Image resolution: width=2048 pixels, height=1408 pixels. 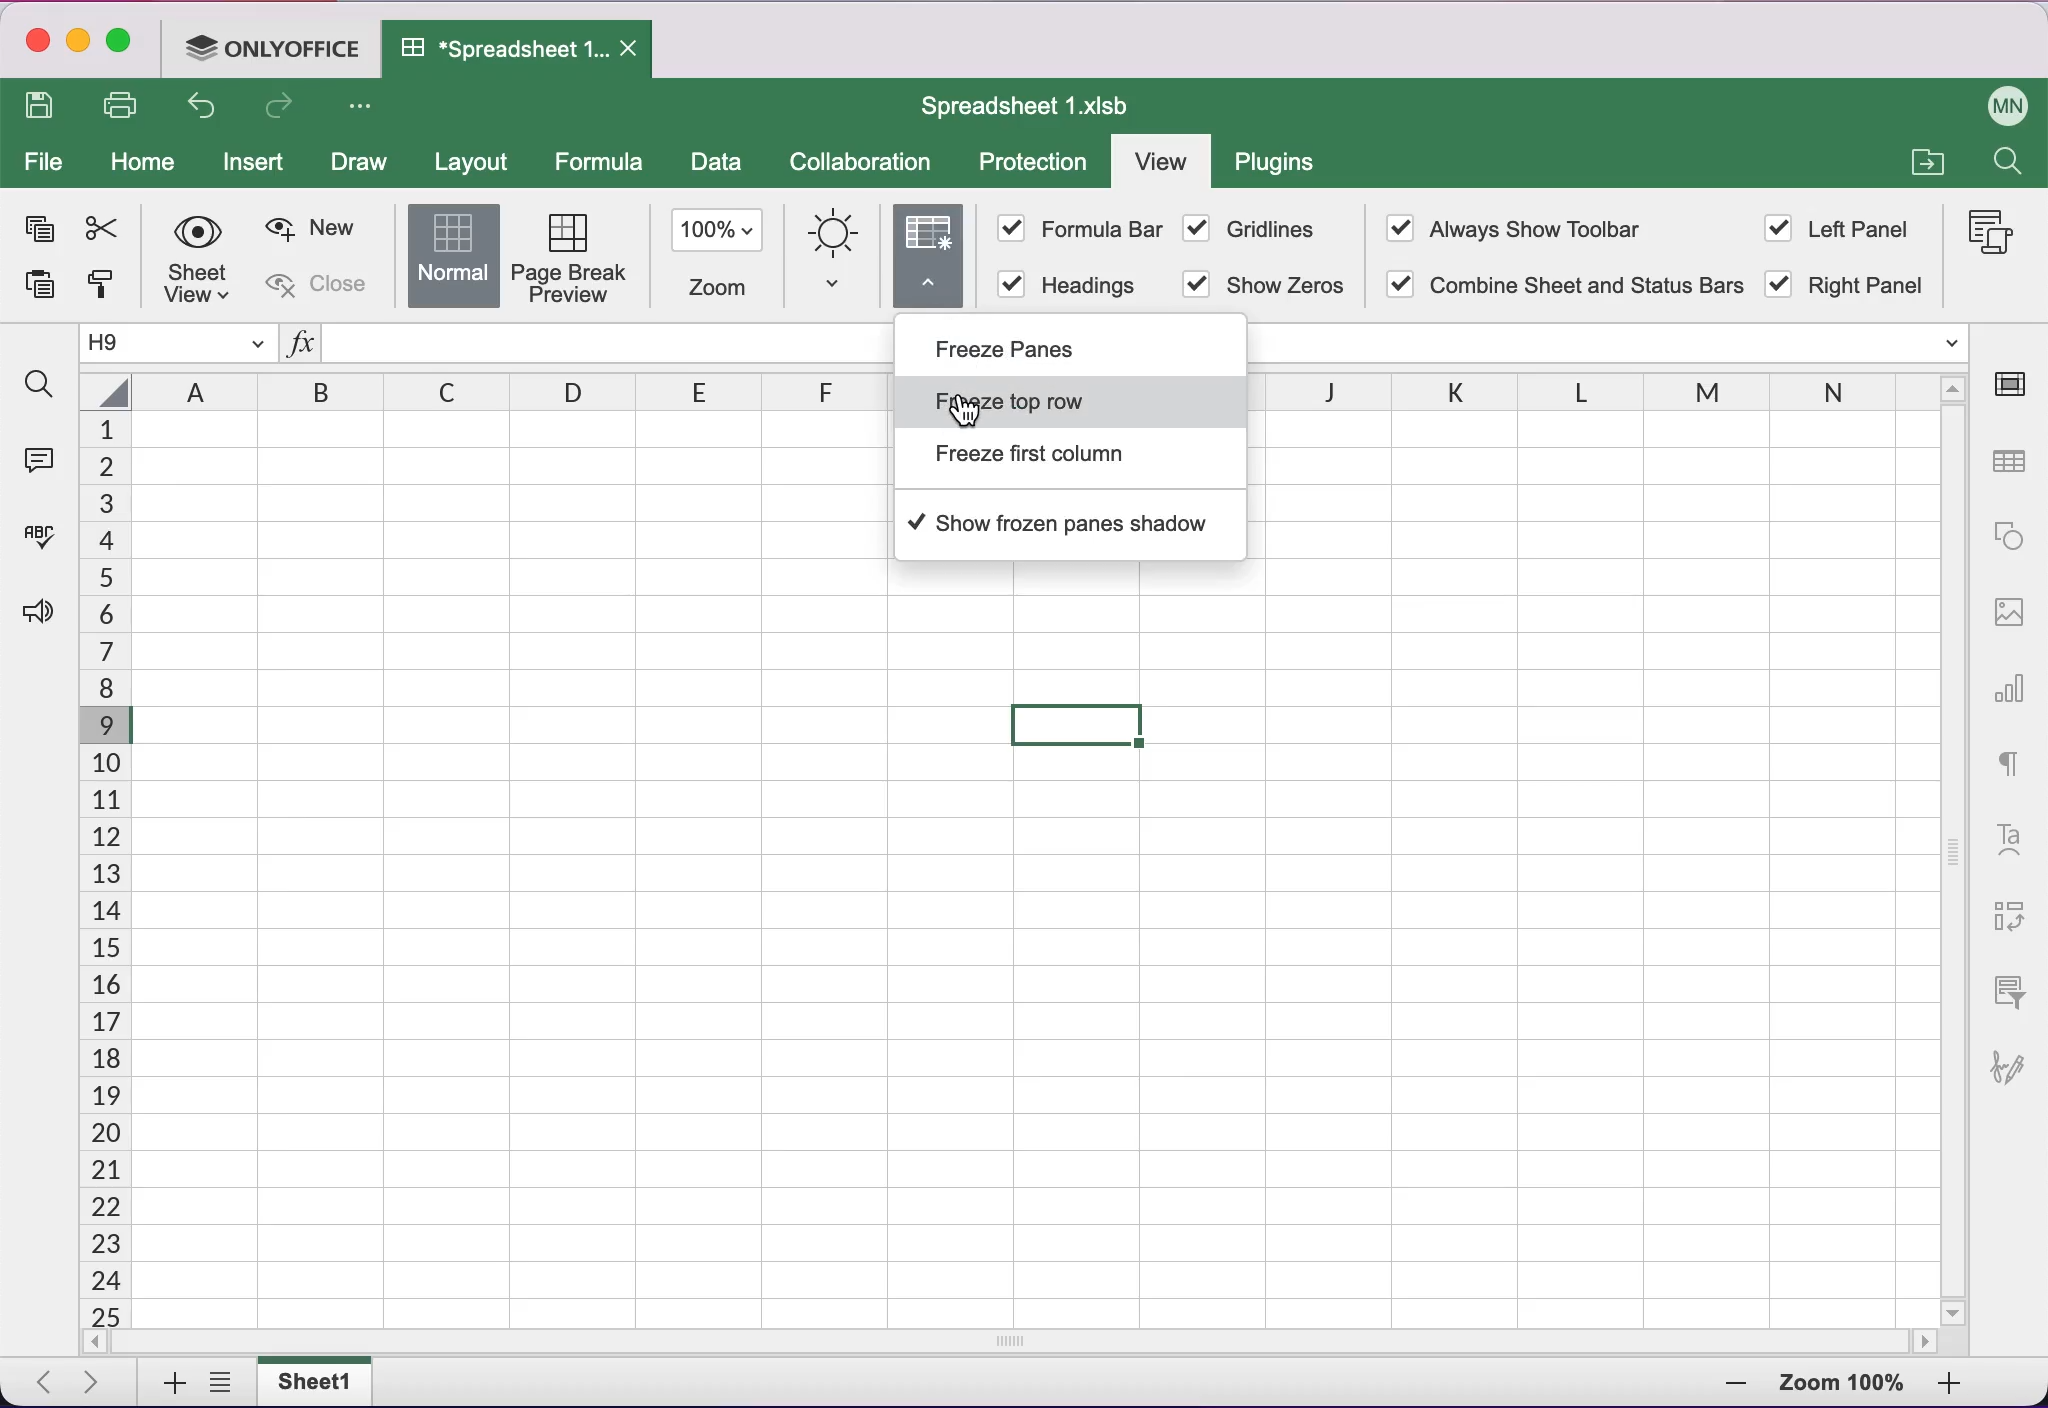 What do you see at coordinates (166, 1384) in the screenshot?
I see `add tab` at bounding box center [166, 1384].